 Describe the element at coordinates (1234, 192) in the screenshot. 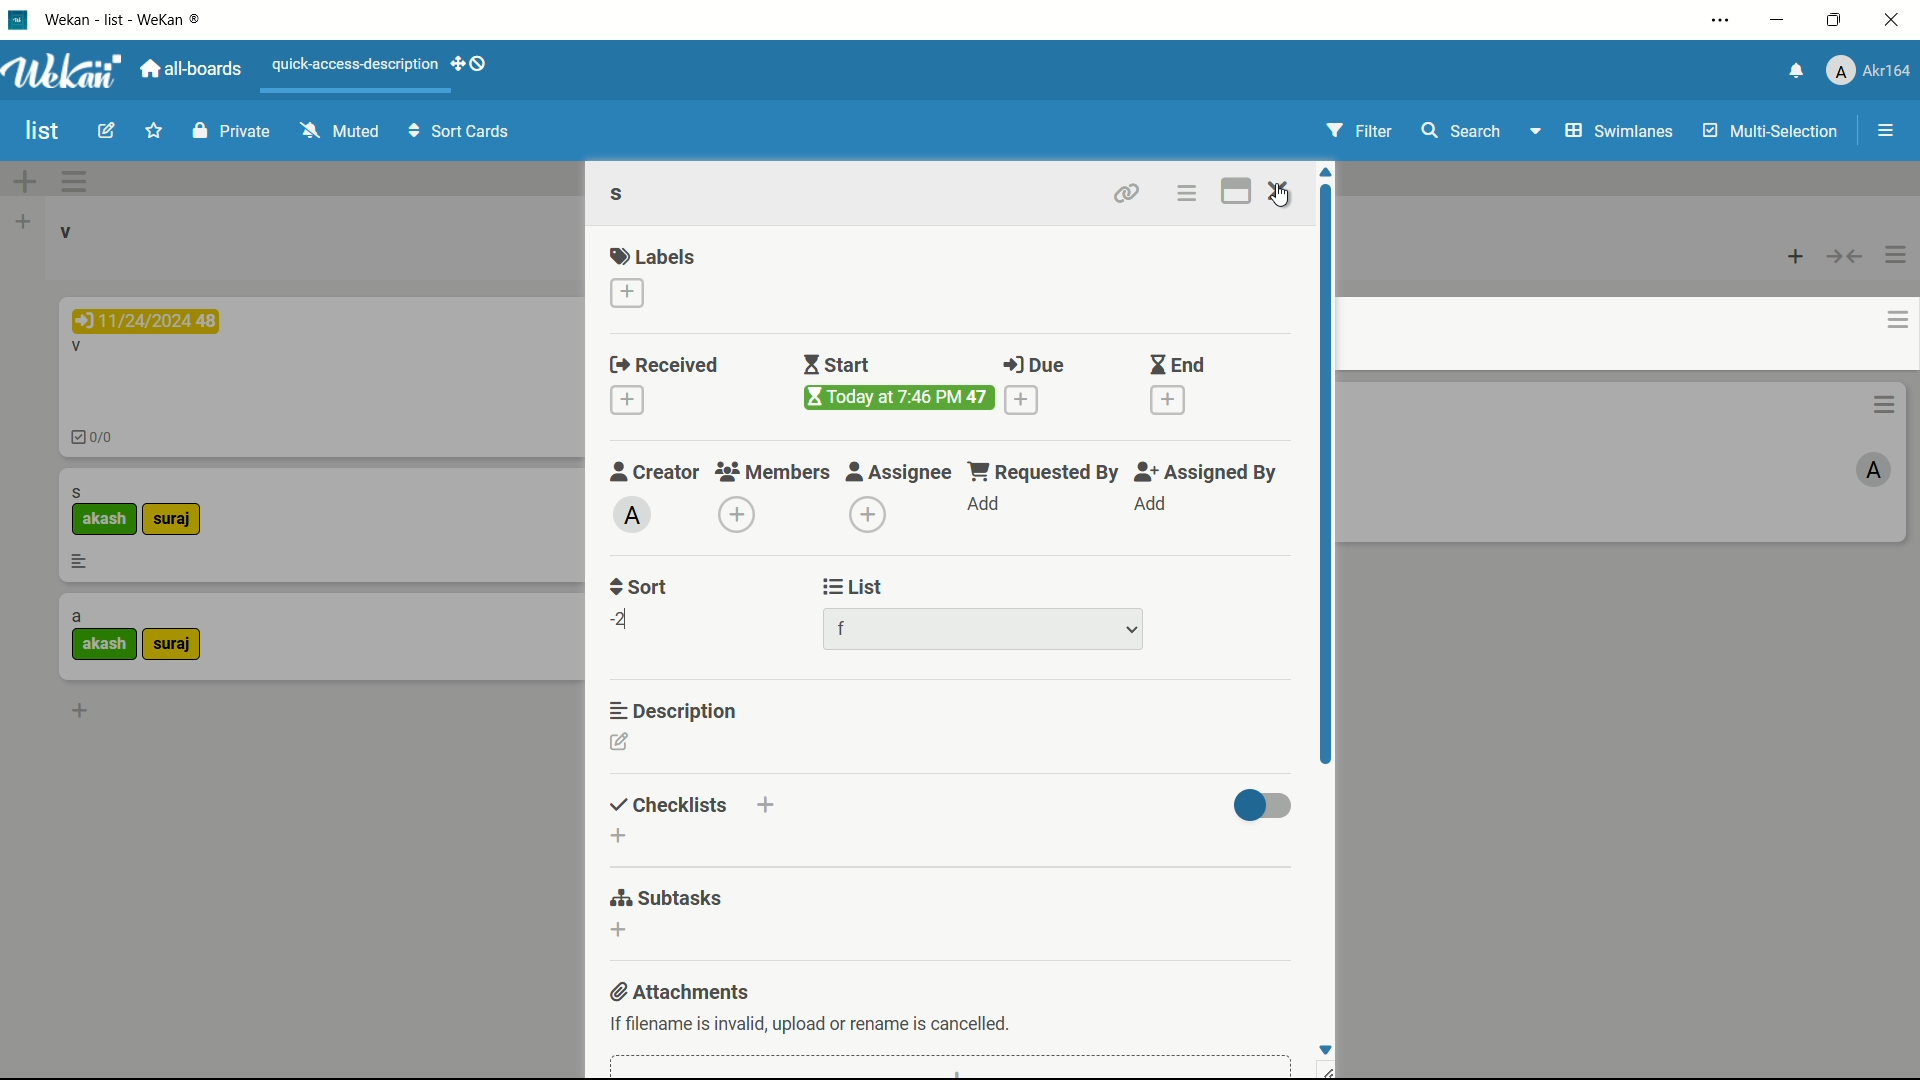

I see `maximize card` at that location.